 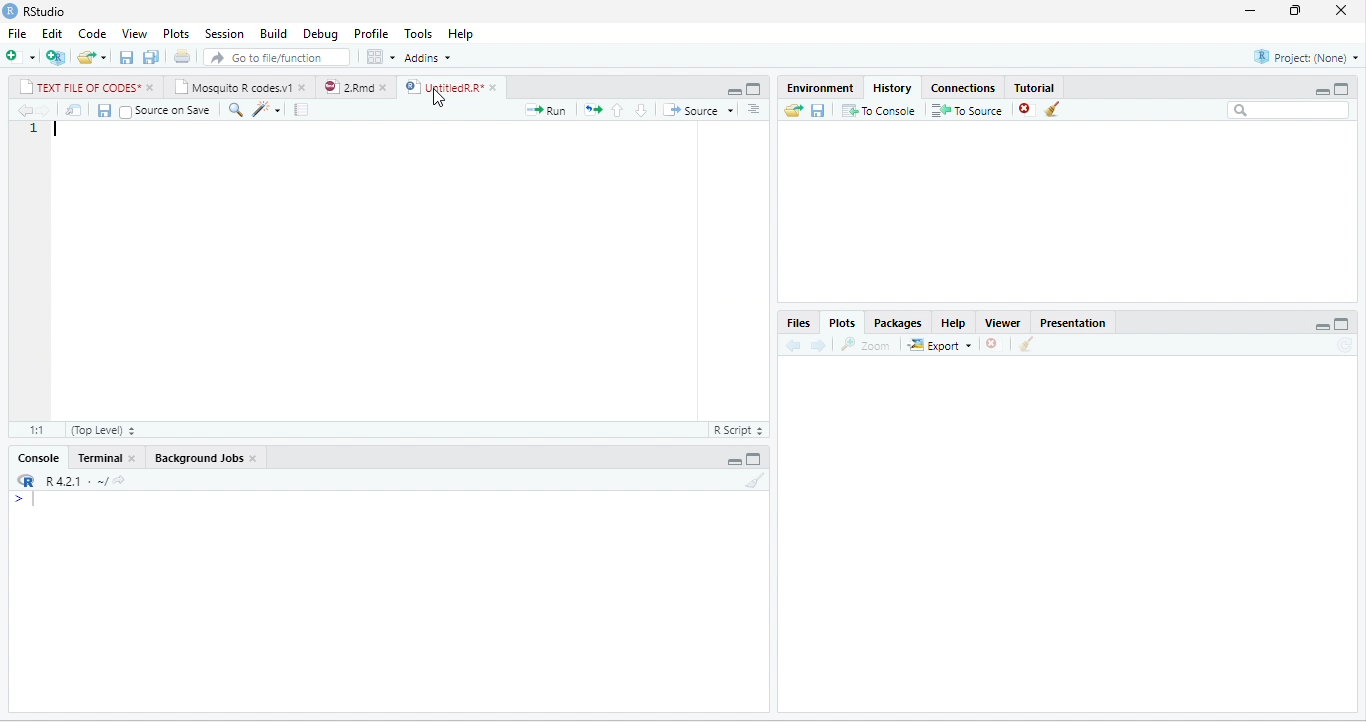 I want to click on To Console, so click(x=879, y=109).